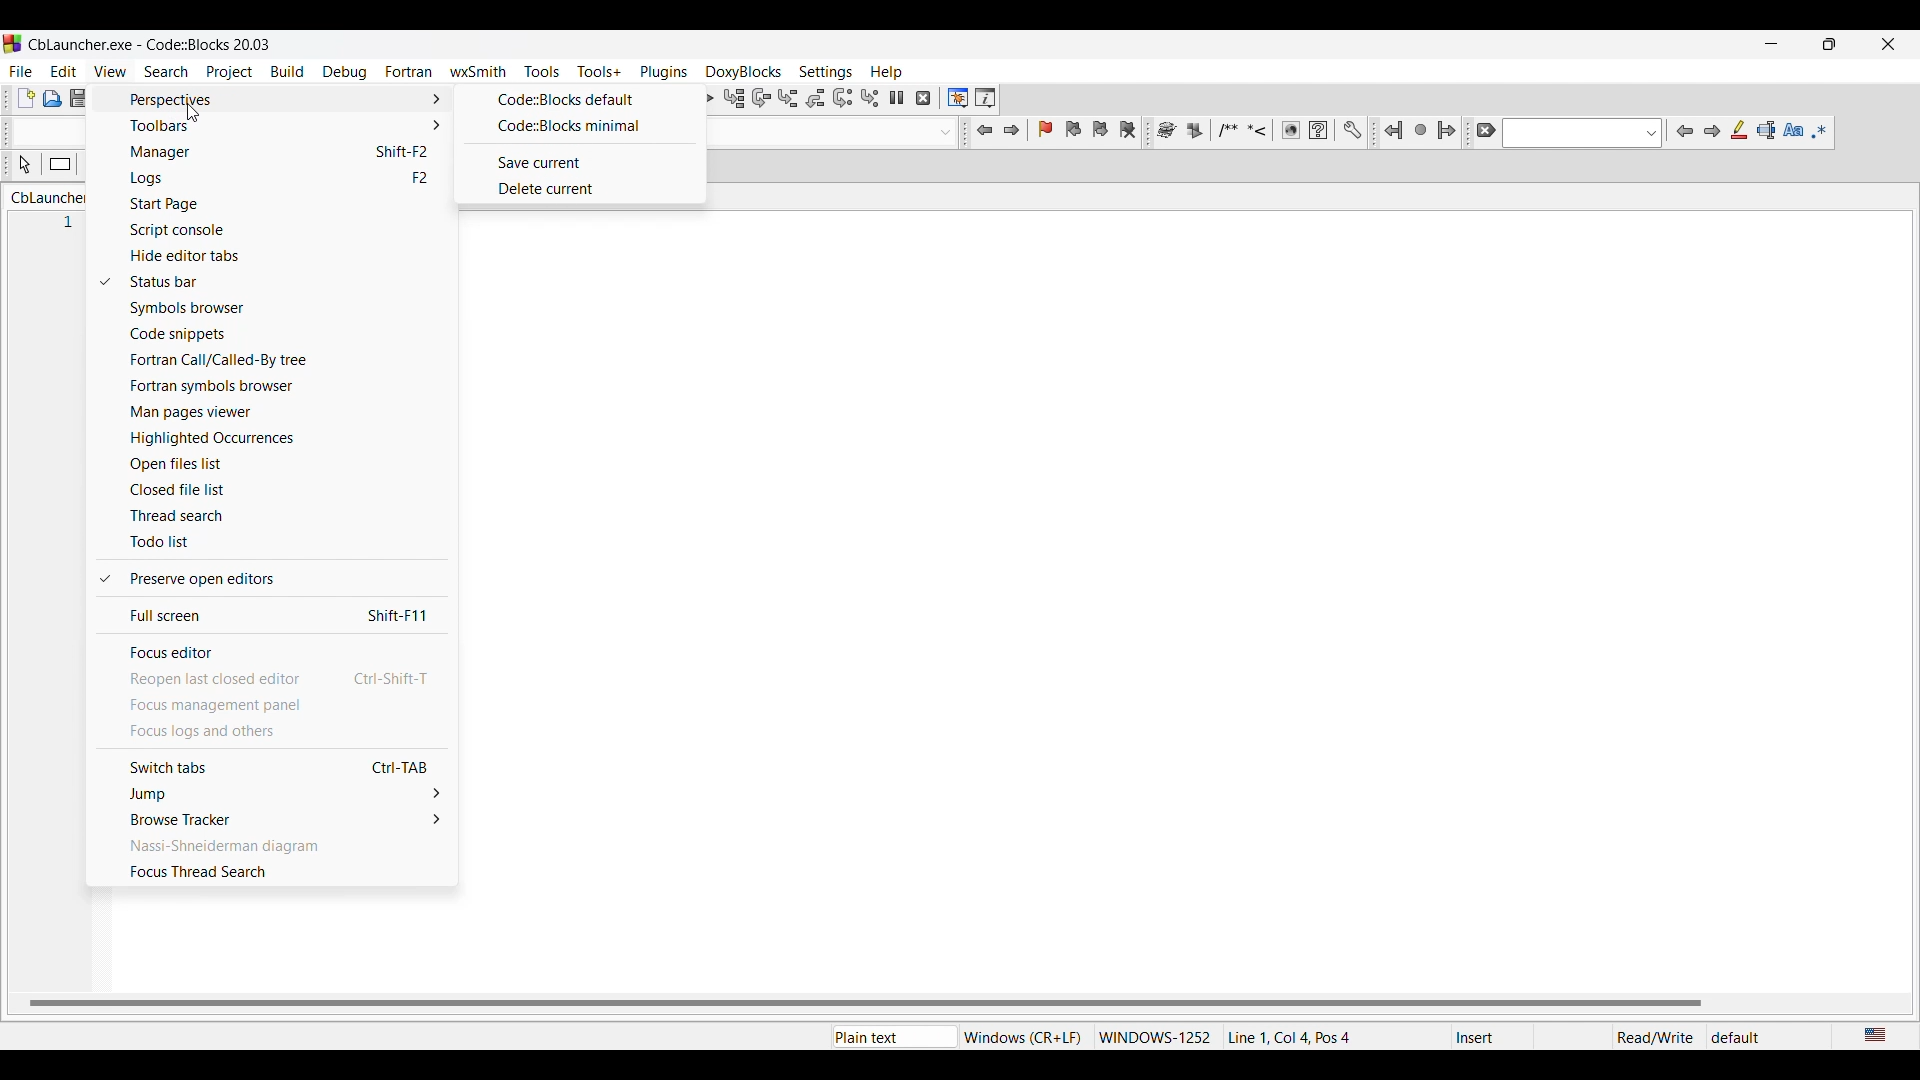 The image size is (1920, 1080). Describe the element at coordinates (986, 130) in the screenshot. I see `Jump back` at that location.